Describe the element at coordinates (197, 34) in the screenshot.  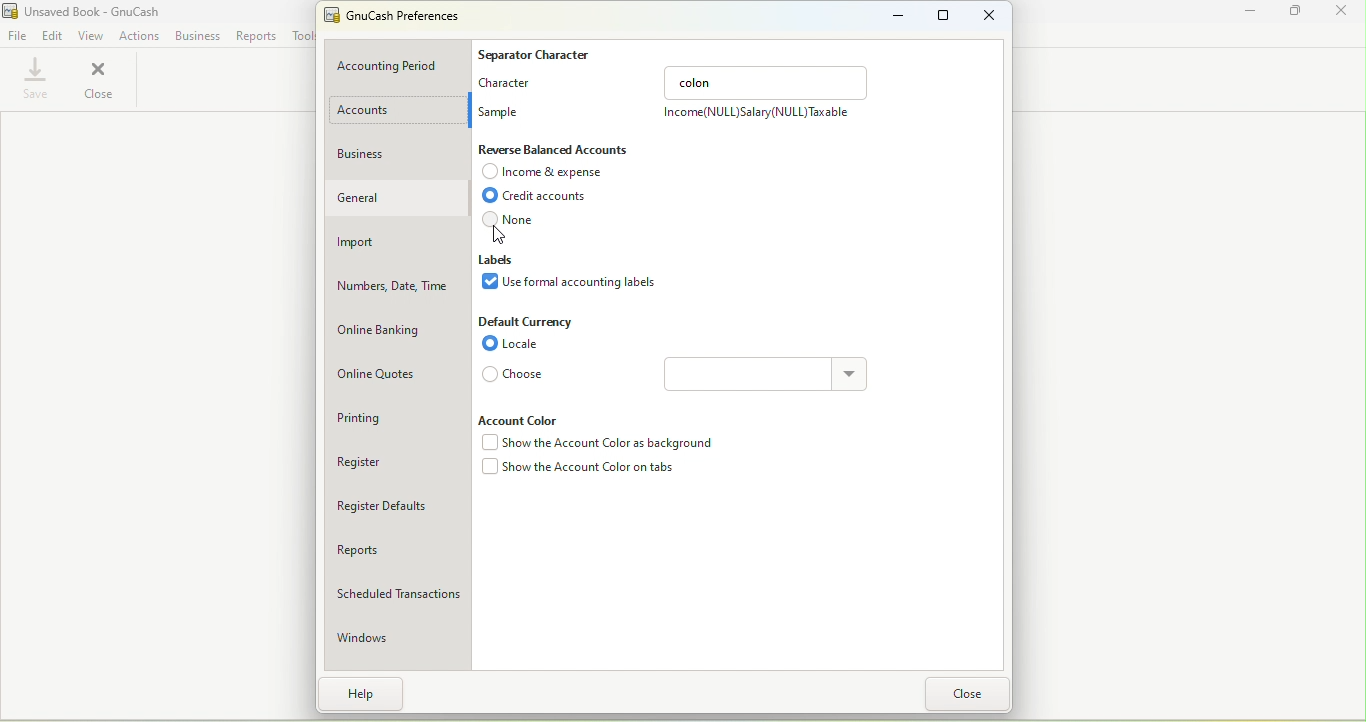
I see `Business` at that location.